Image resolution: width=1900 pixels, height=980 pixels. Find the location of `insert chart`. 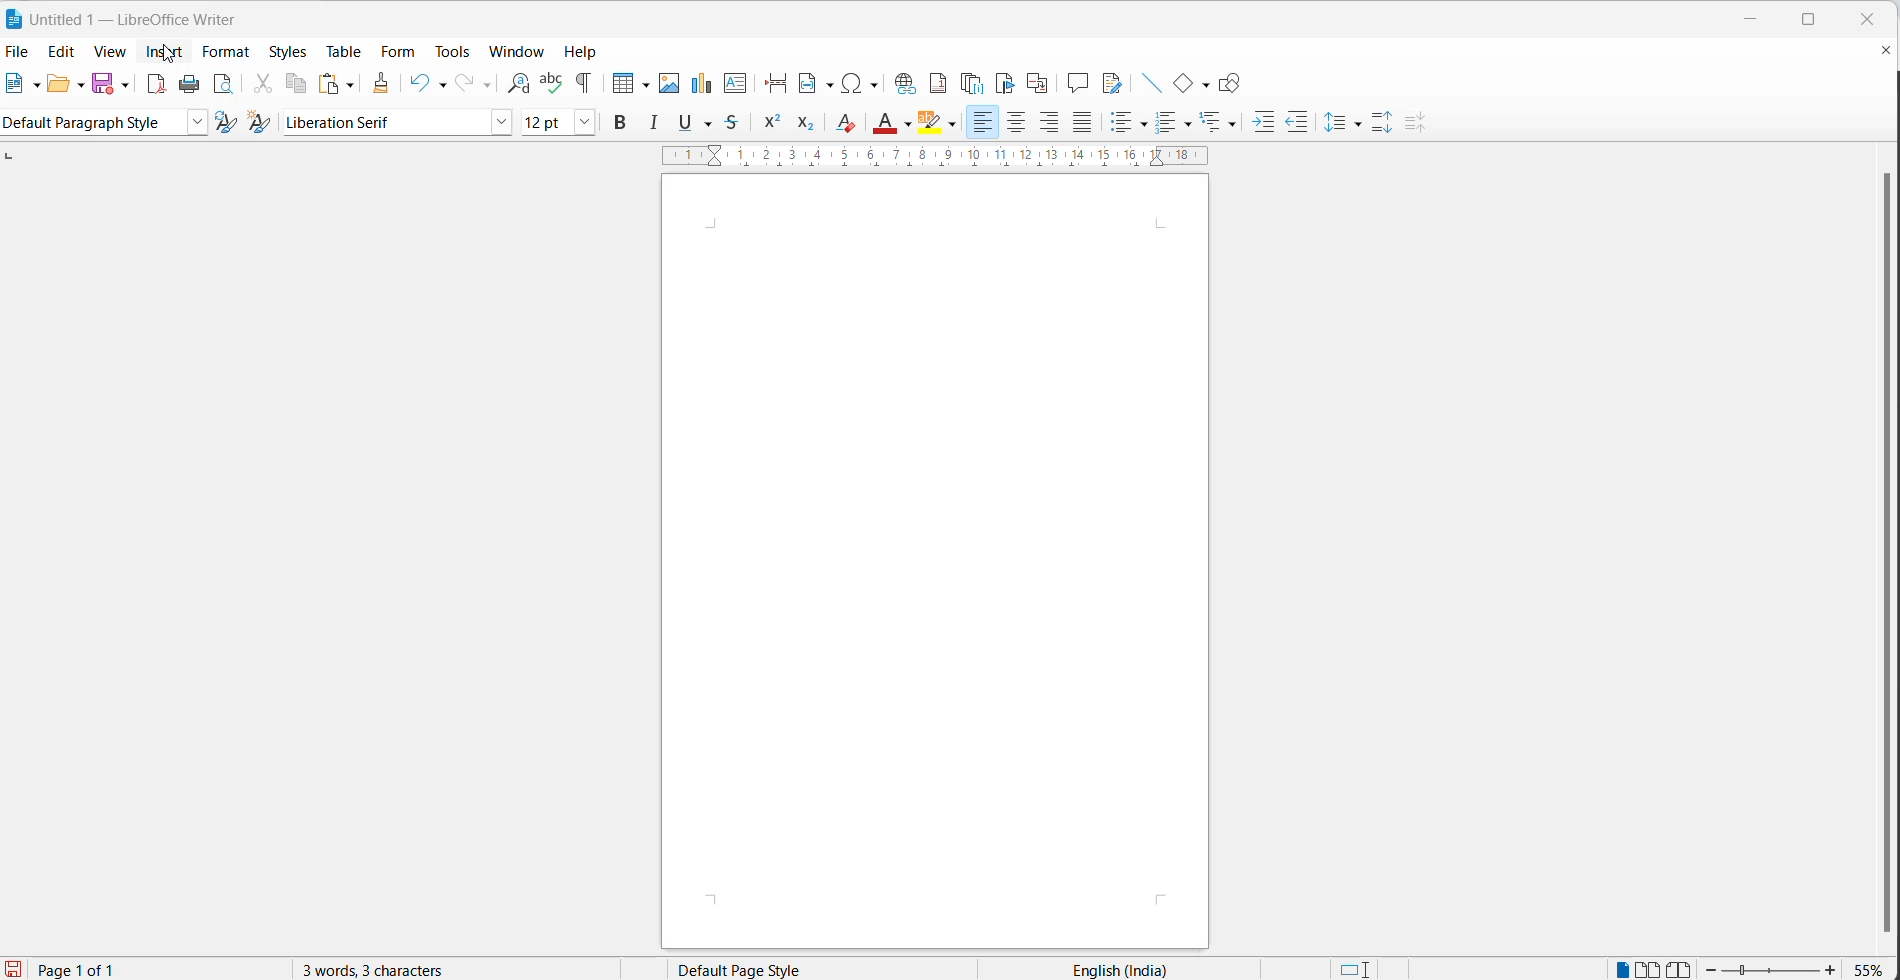

insert chart is located at coordinates (704, 84).